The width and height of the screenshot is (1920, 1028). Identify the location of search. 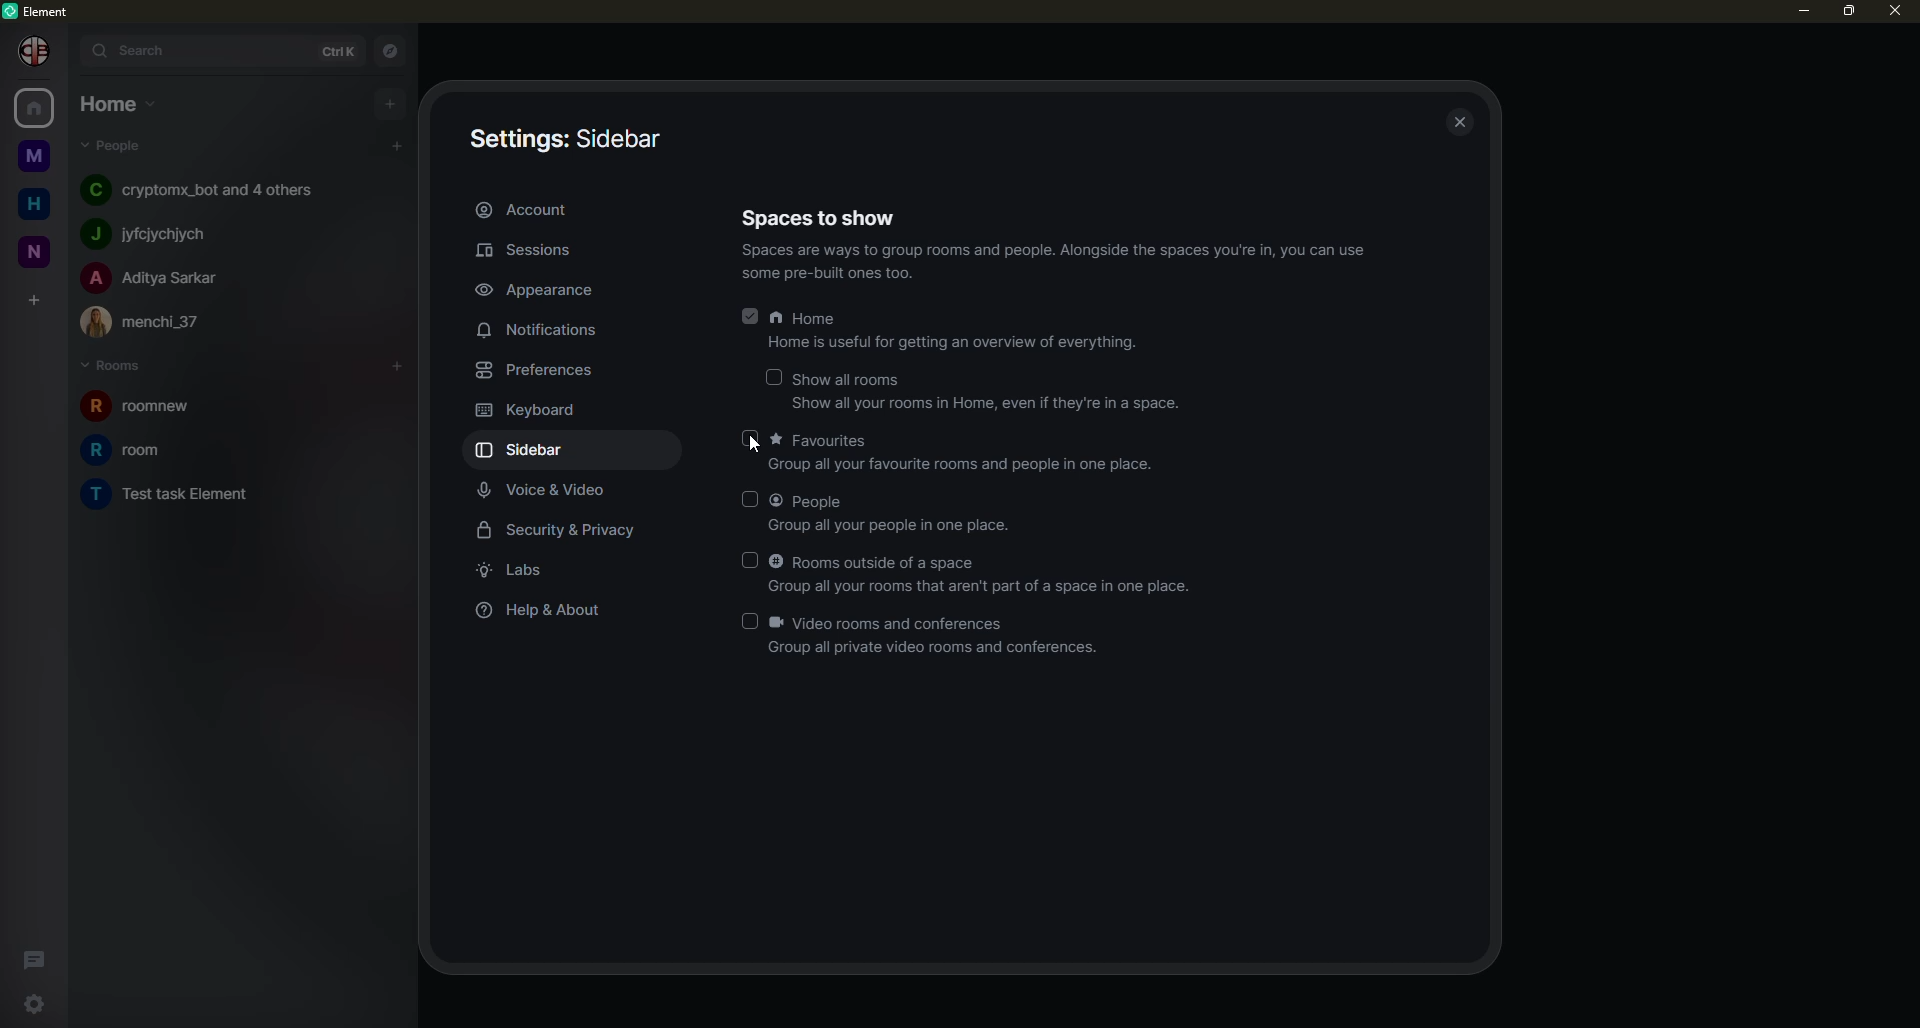
(140, 49).